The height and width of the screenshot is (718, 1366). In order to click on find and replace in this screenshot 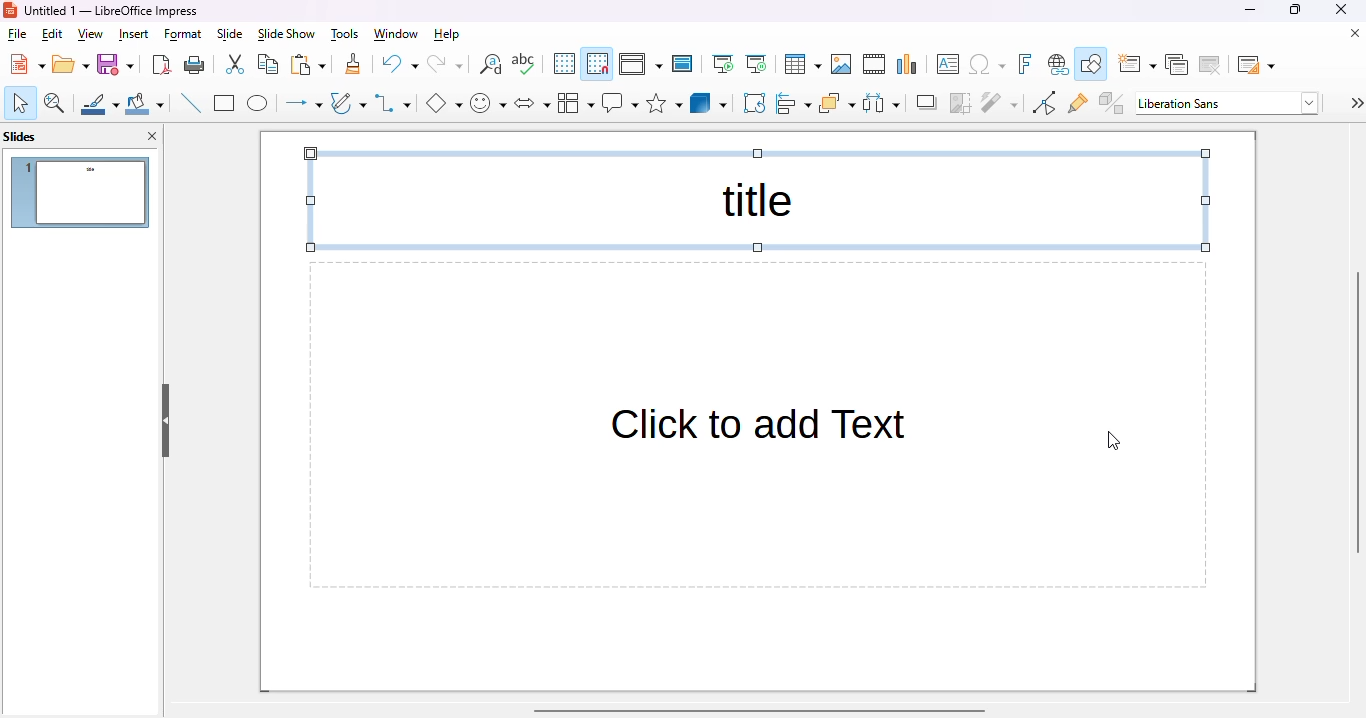, I will do `click(491, 64)`.